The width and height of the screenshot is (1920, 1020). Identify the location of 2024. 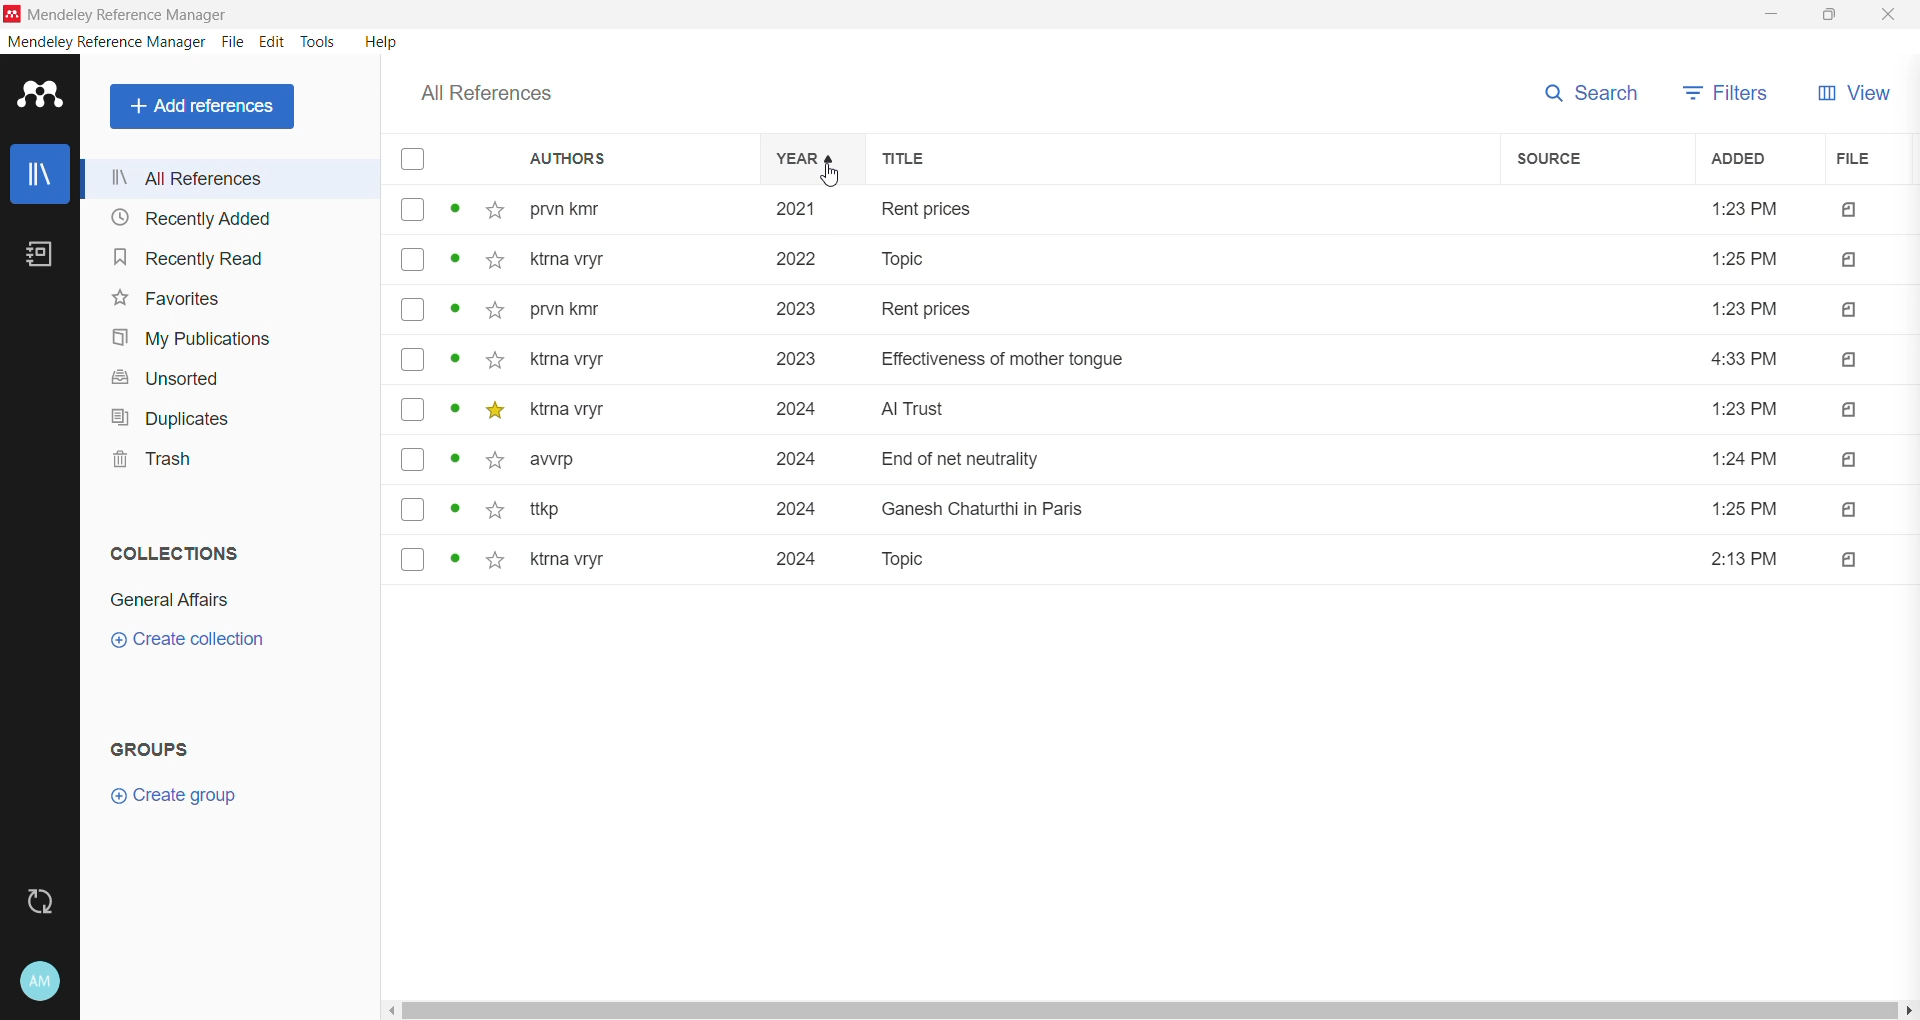
(798, 560).